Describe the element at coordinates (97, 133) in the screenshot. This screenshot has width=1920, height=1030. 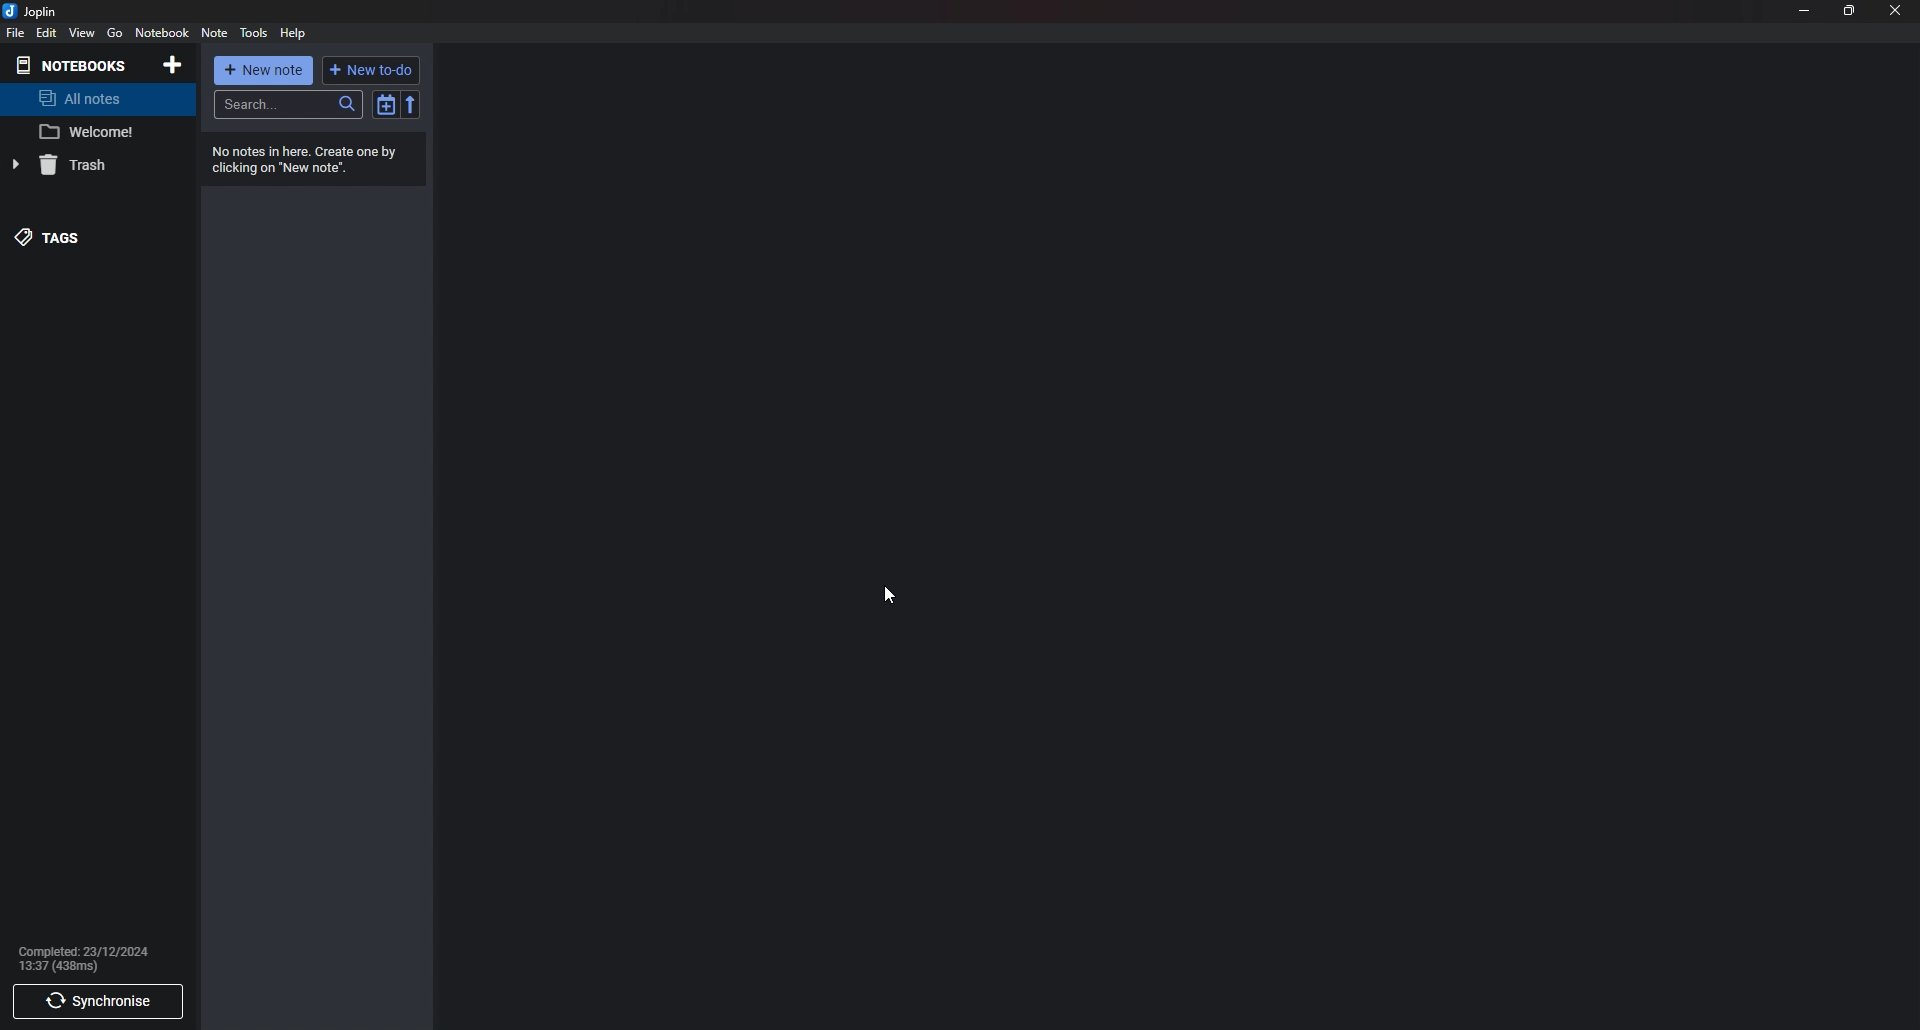
I see `Welcome` at that location.